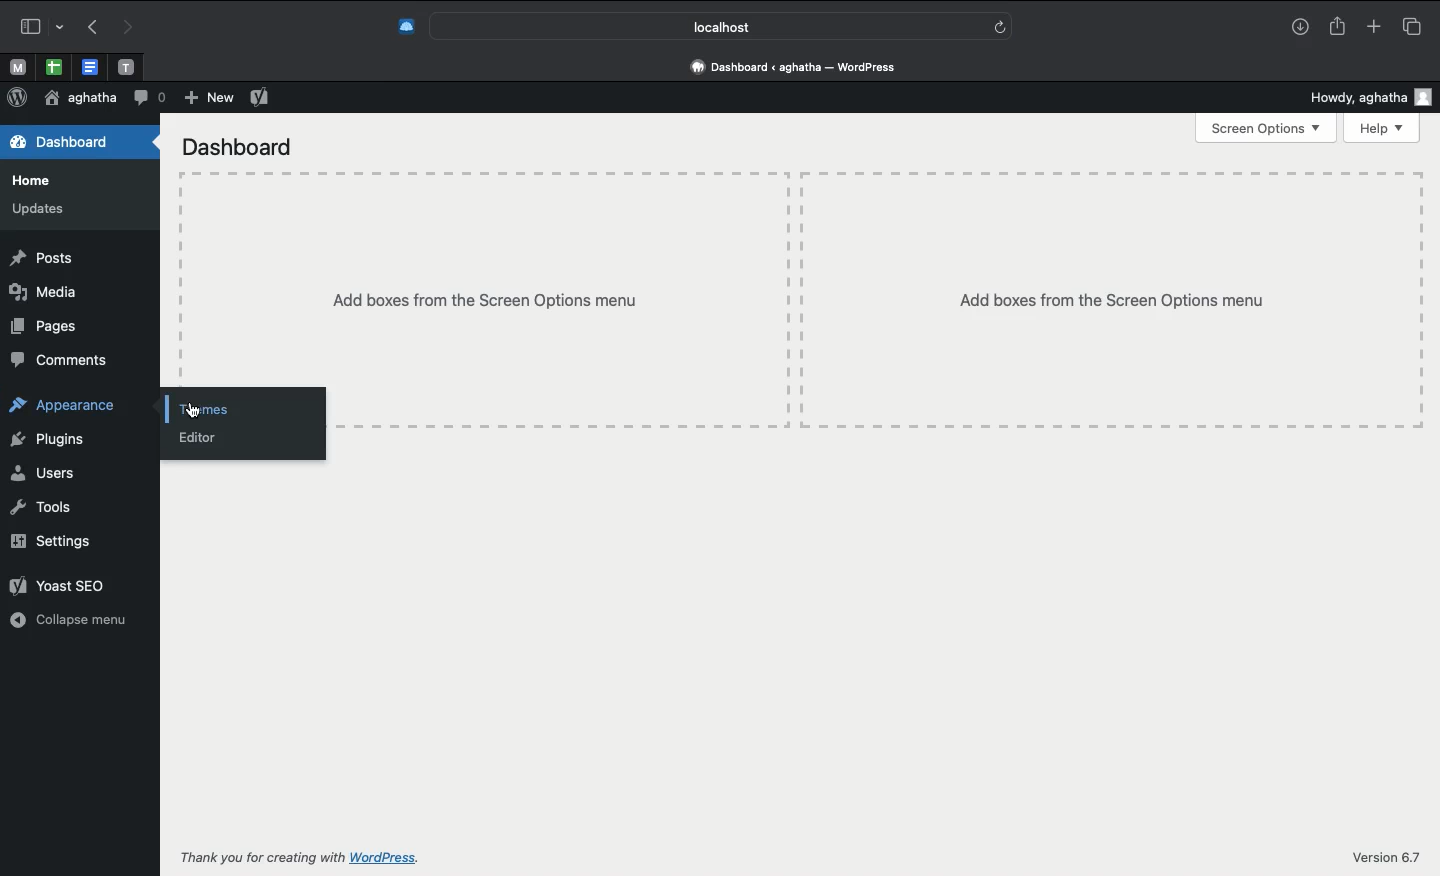 This screenshot has width=1440, height=876. Describe the element at coordinates (1385, 127) in the screenshot. I see `Help` at that location.